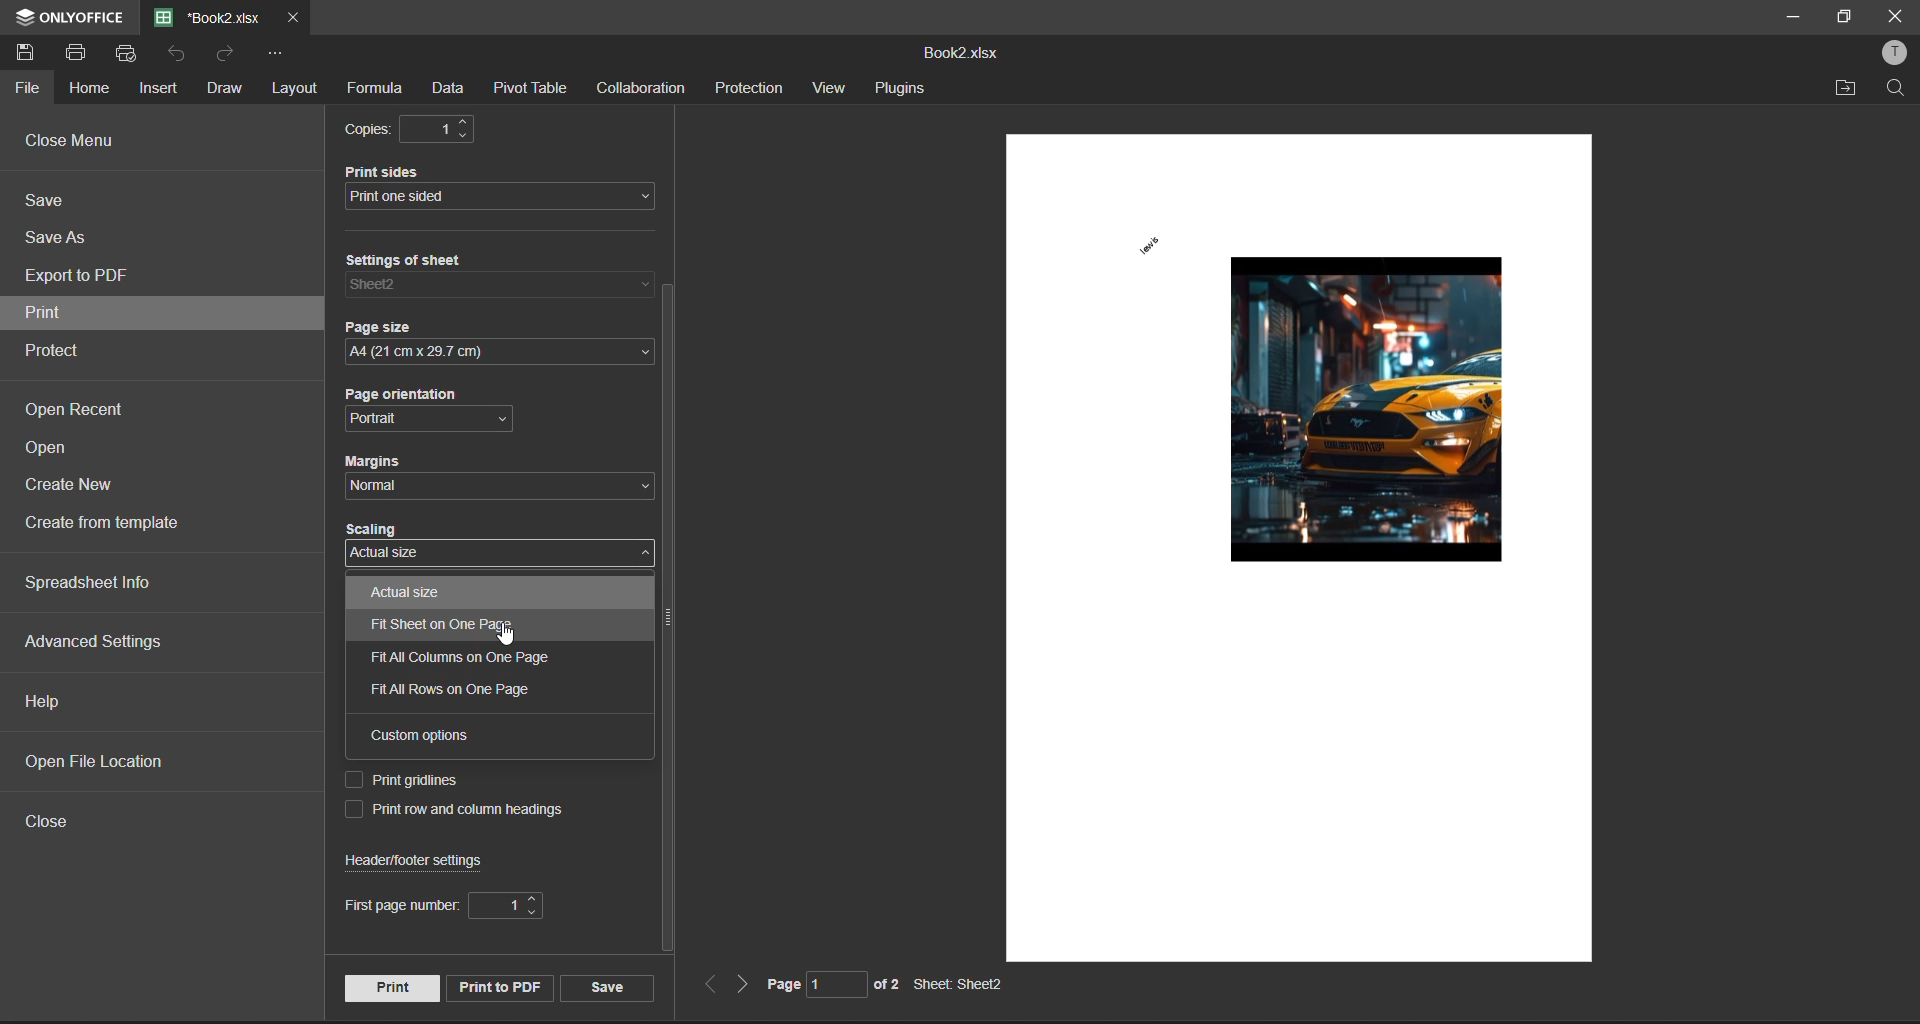 The image size is (1920, 1024). What do you see at coordinates (641, 89) in the screenshot?
I see `collaboration` at bounding box center [641, 89].